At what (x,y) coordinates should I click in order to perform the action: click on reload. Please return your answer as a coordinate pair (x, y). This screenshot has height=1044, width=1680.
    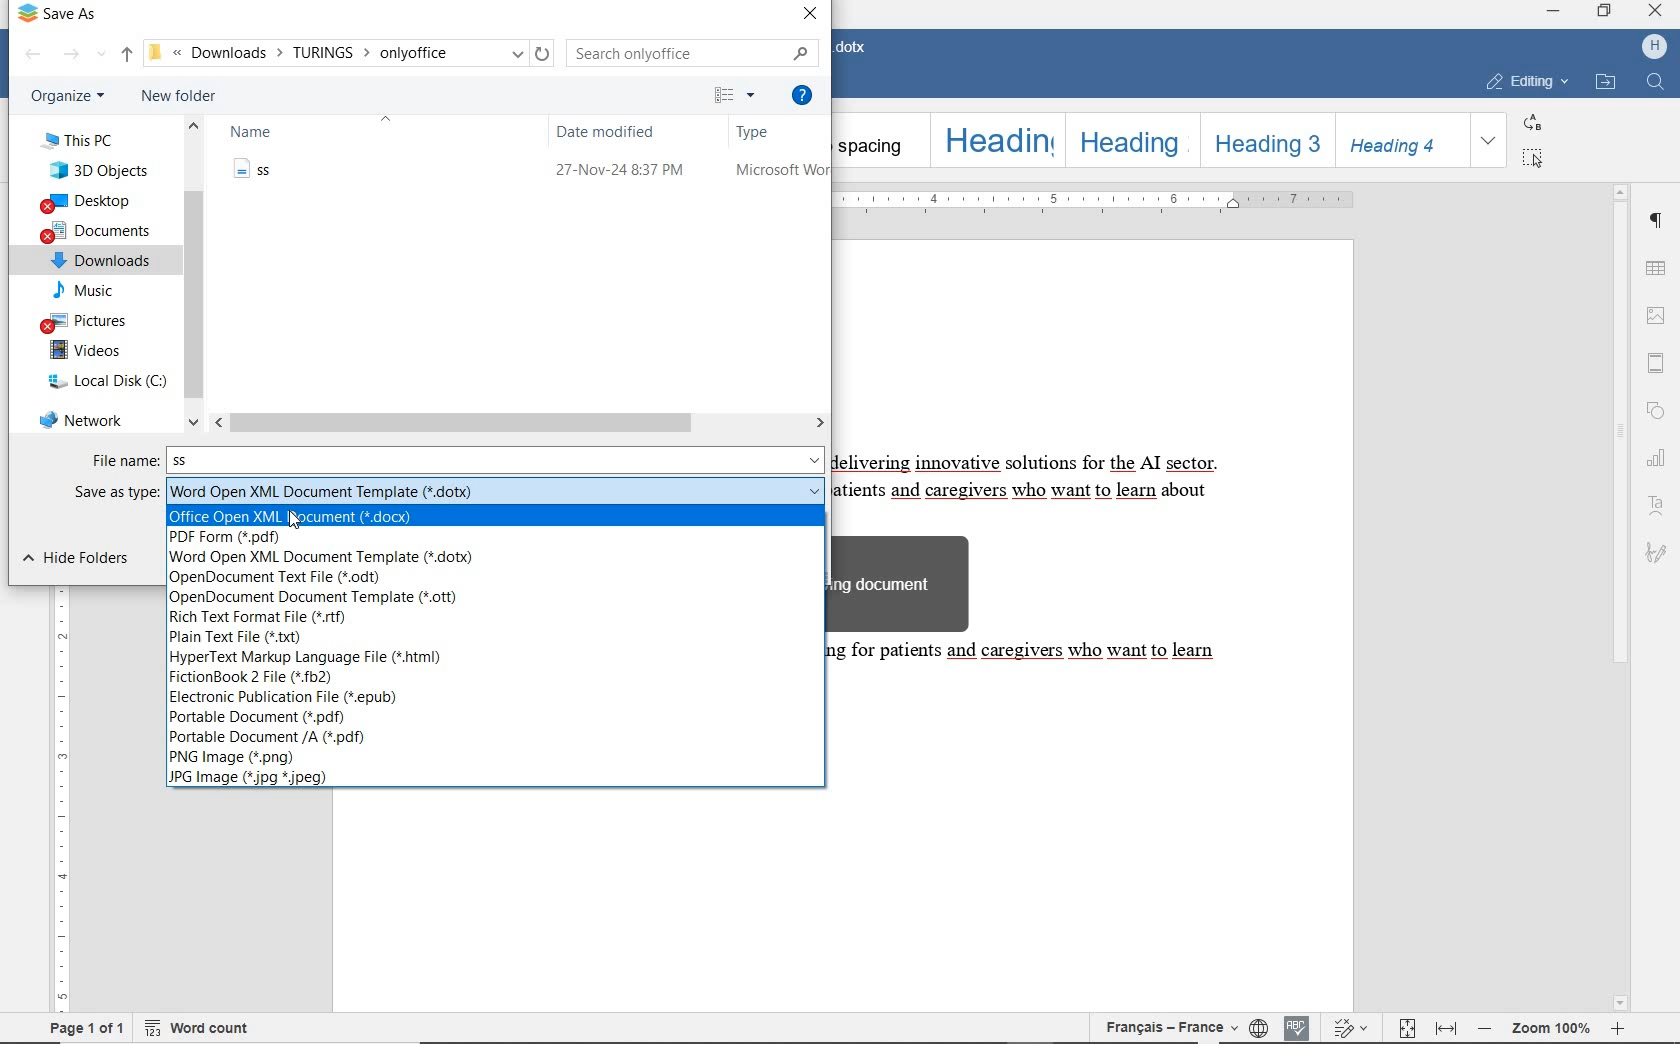
    Looking at the image, I should click on (546, 54).